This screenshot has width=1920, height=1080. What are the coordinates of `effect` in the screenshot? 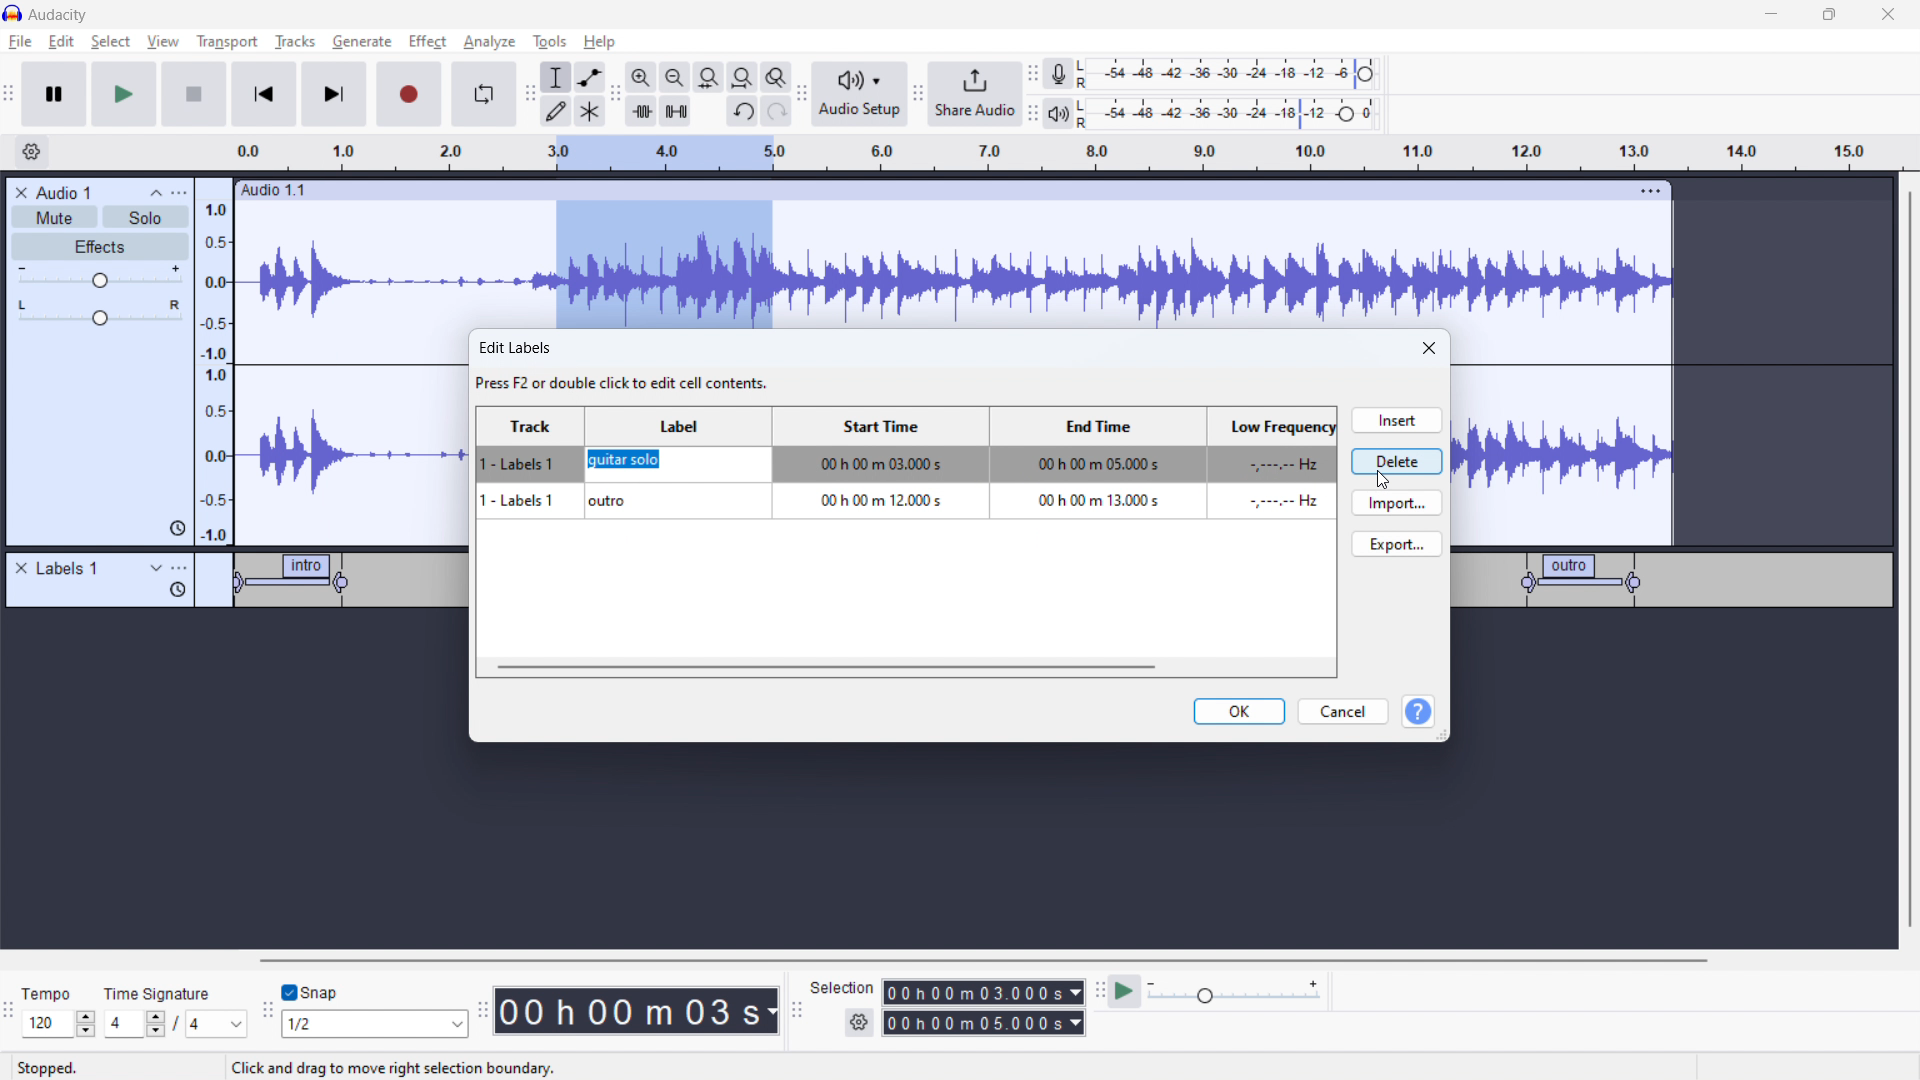 It's located at (428, 42).